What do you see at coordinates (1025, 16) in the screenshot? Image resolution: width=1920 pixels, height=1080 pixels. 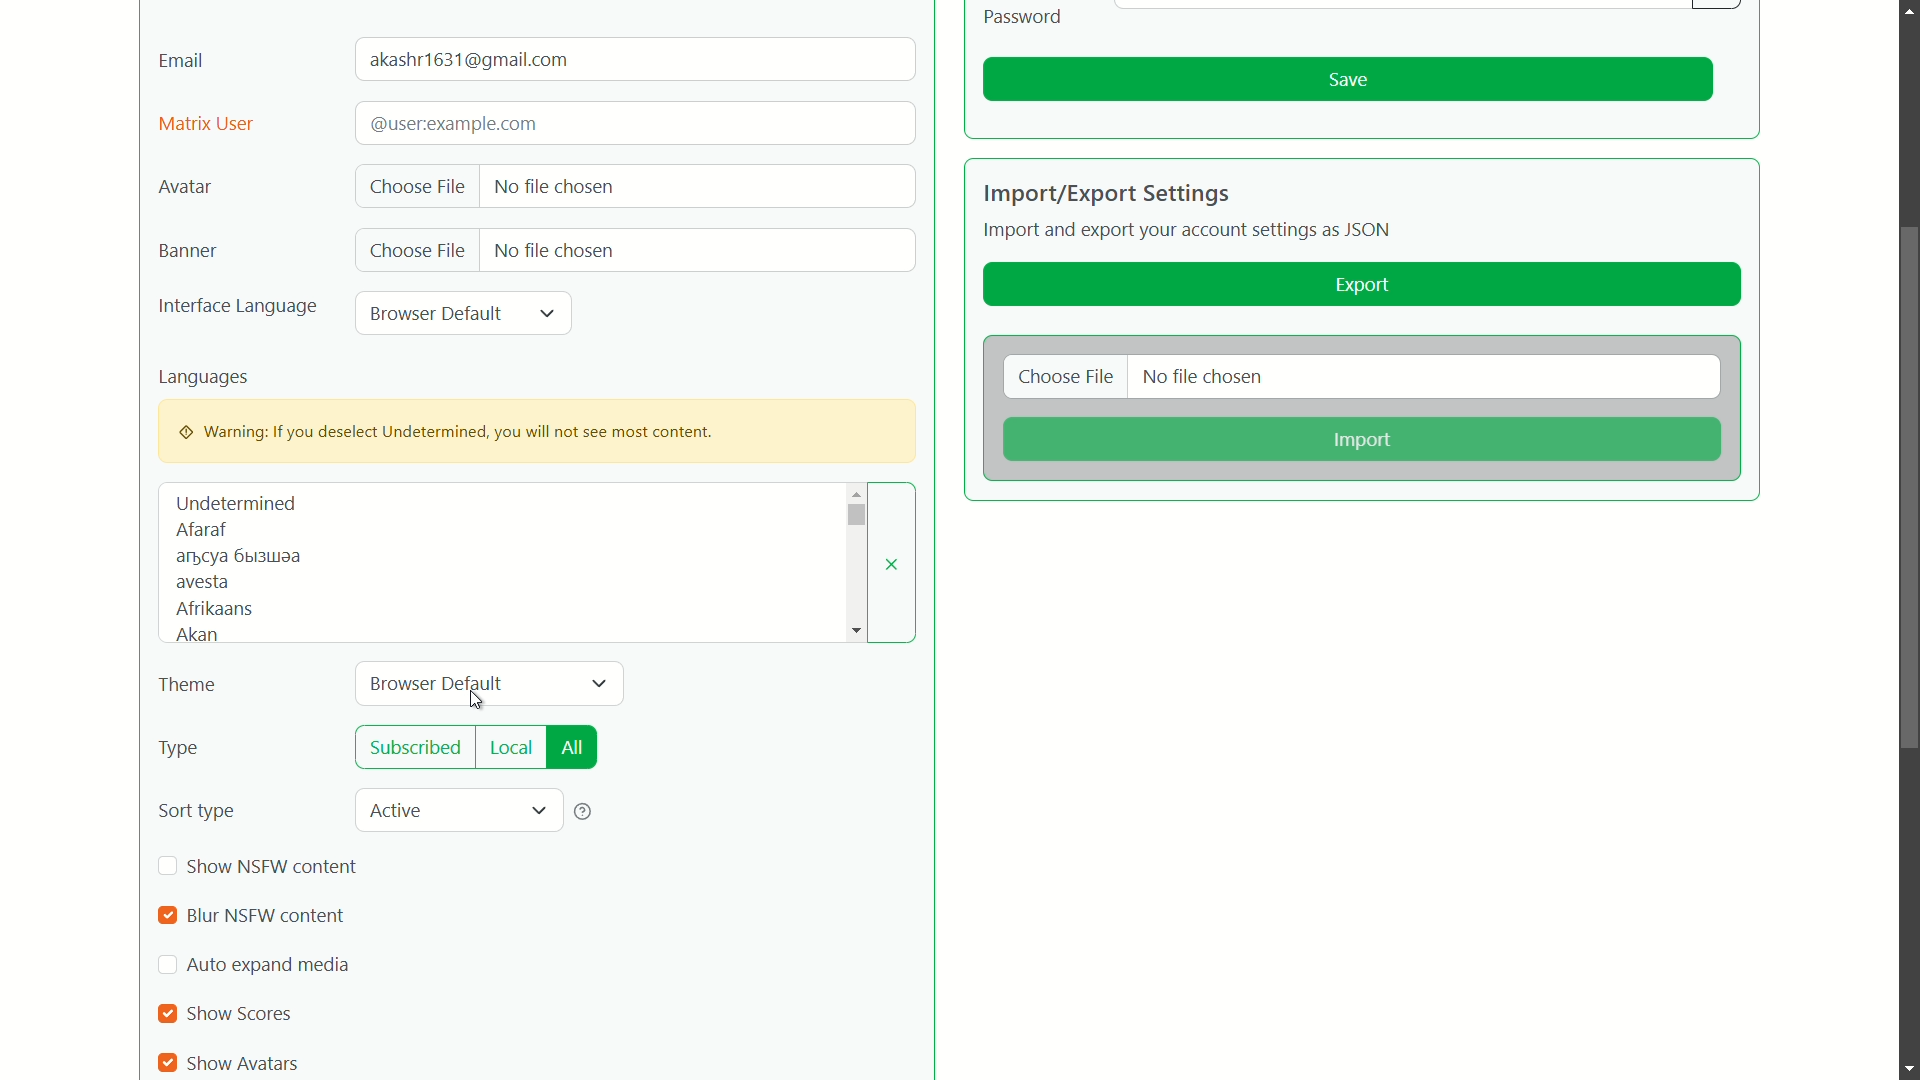 I see `Password` at bounding box center [1025, 16].